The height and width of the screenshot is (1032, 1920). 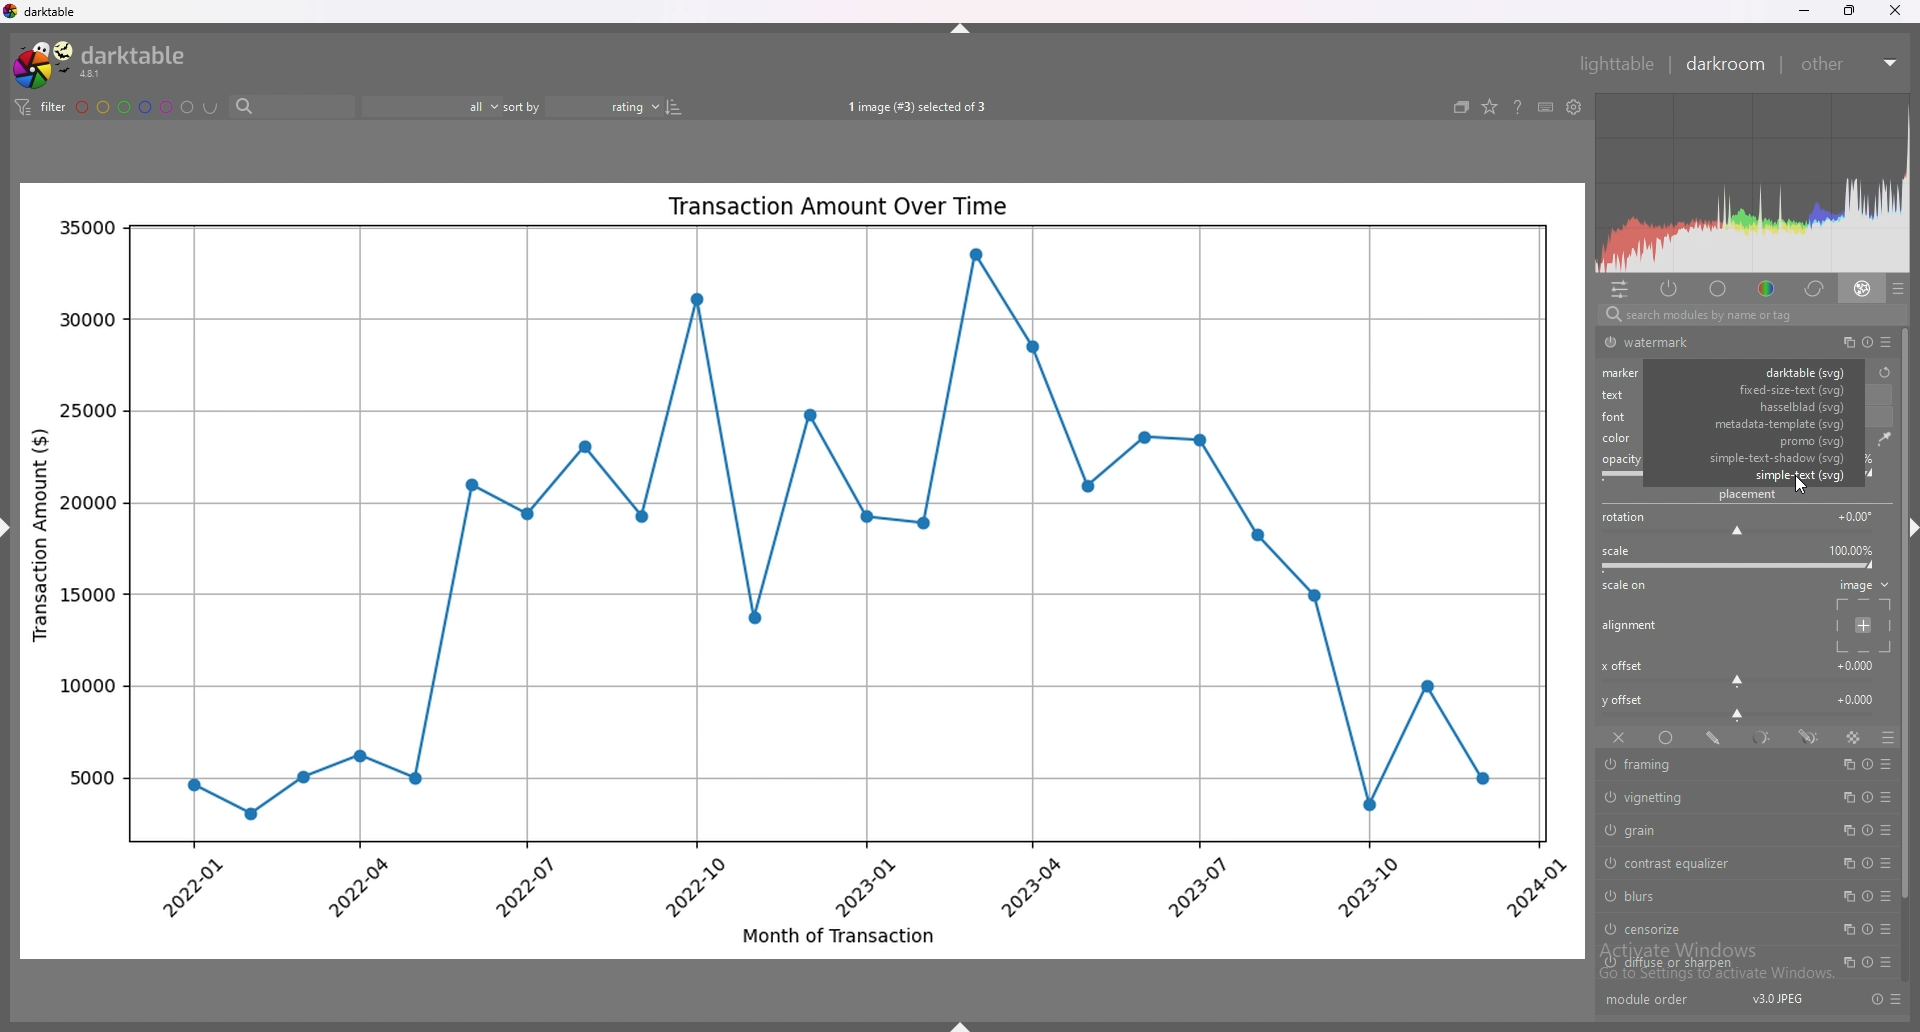 I want to click on filter by rating, so click(x=432, y=106).